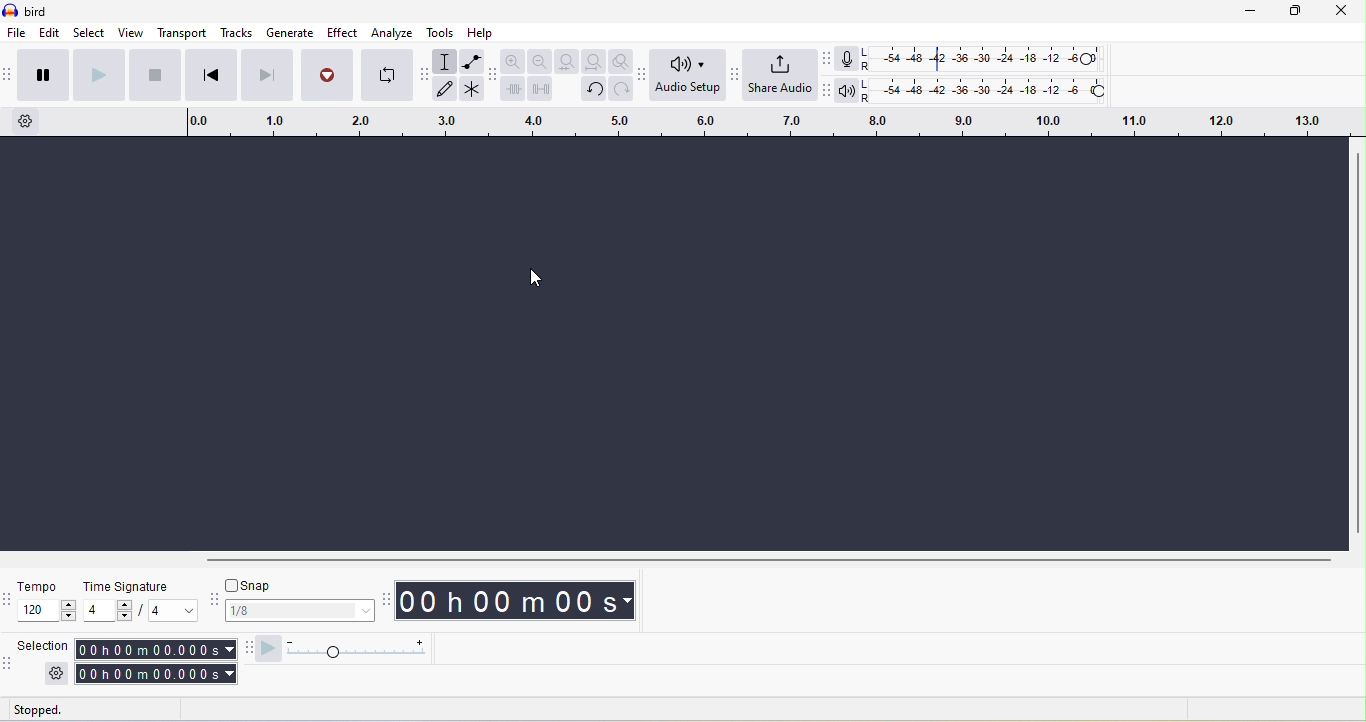  Describe the element at coordinates (208, 77) in the screenshot. I see `skip to start` at that location.